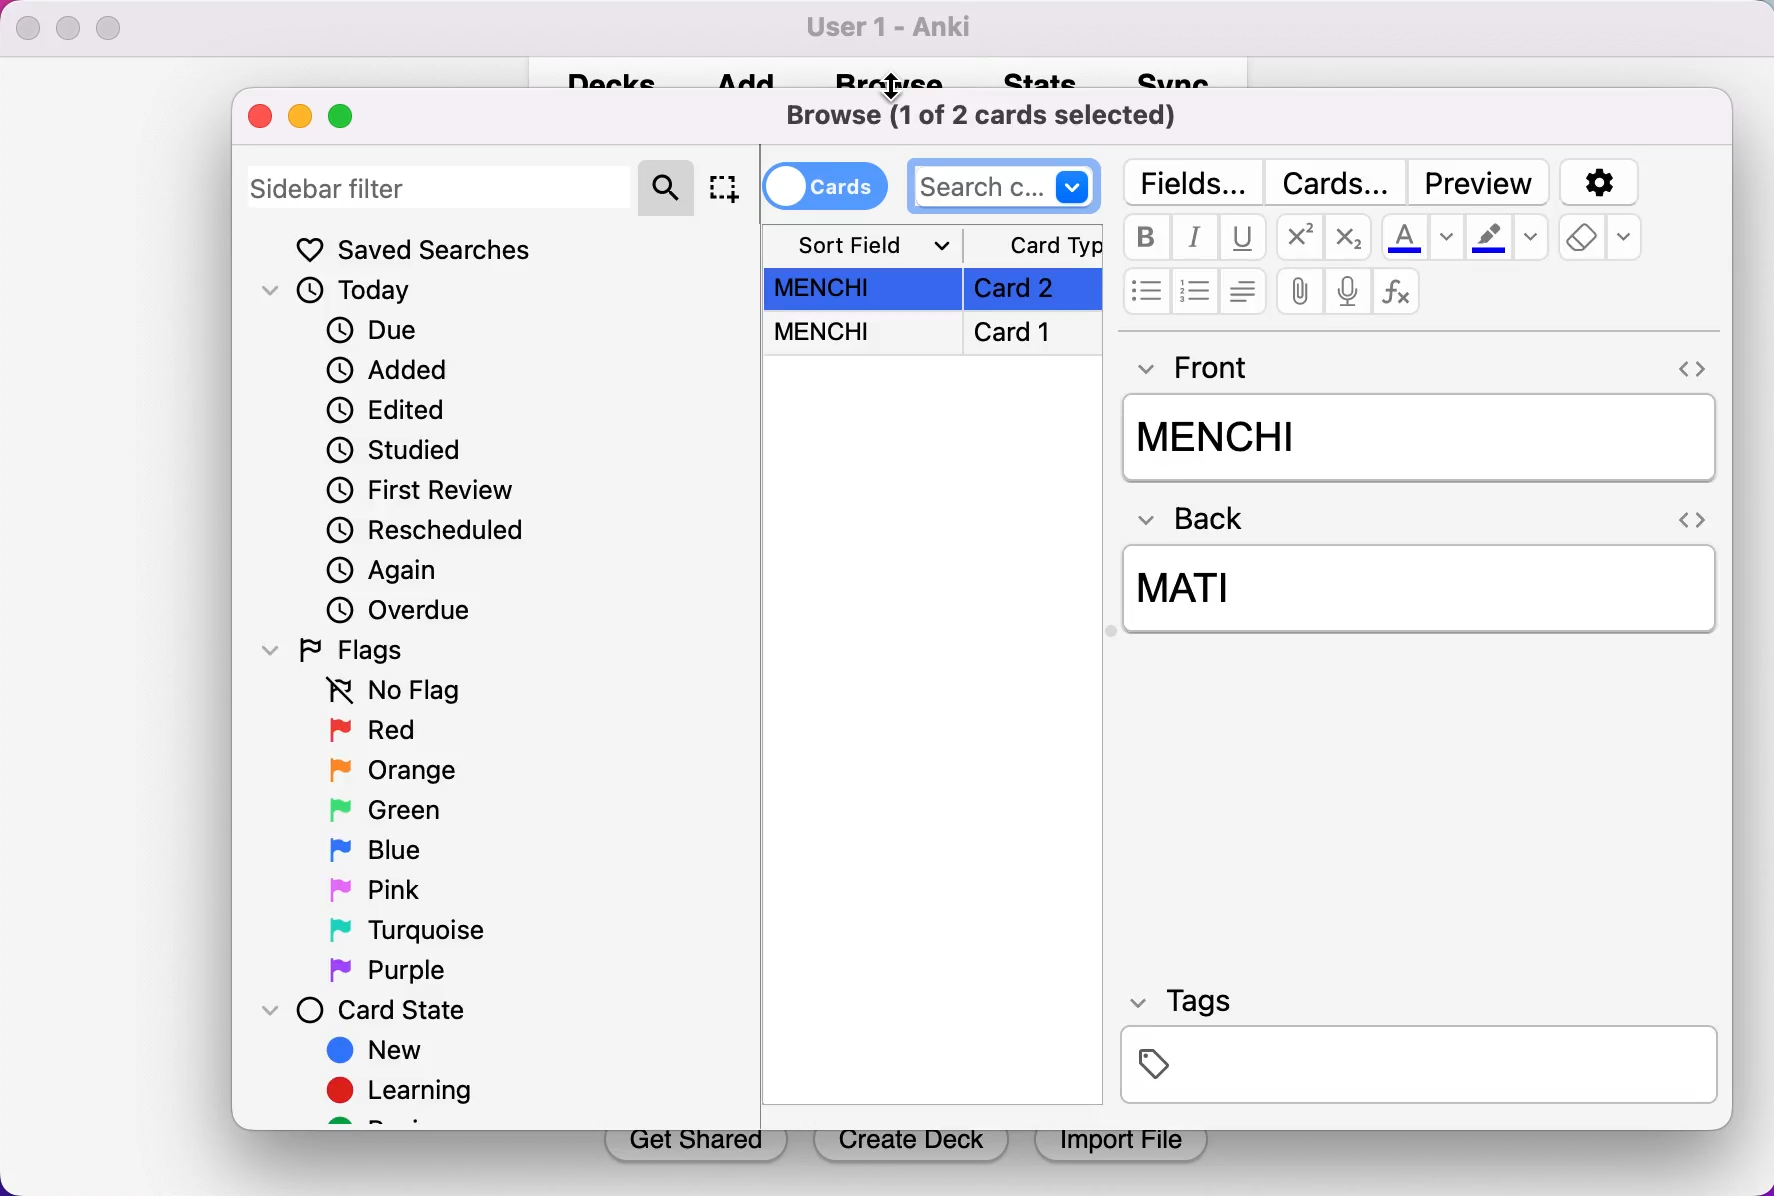 This screenshot has width=1774, height=1196. I want to click on search cards, so click(1006, 184).